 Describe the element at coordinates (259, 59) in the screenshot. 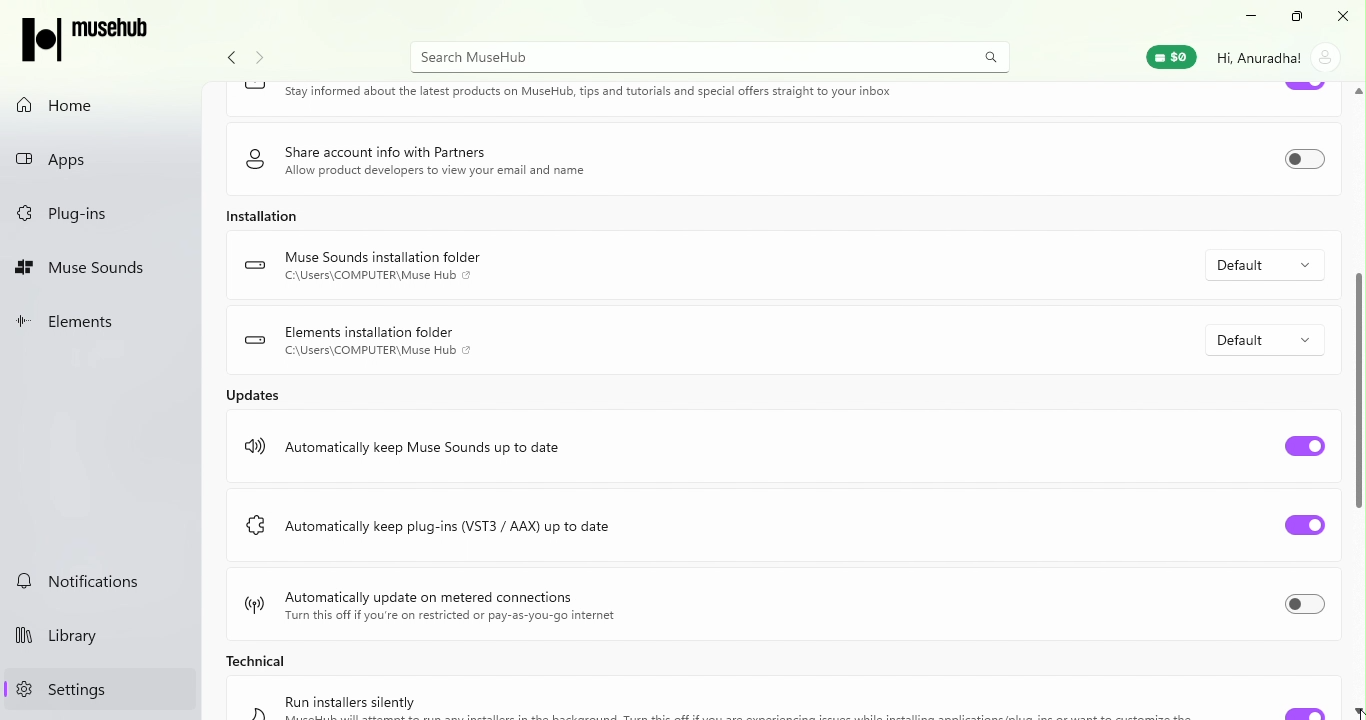

I see `navigate forward` at that location.